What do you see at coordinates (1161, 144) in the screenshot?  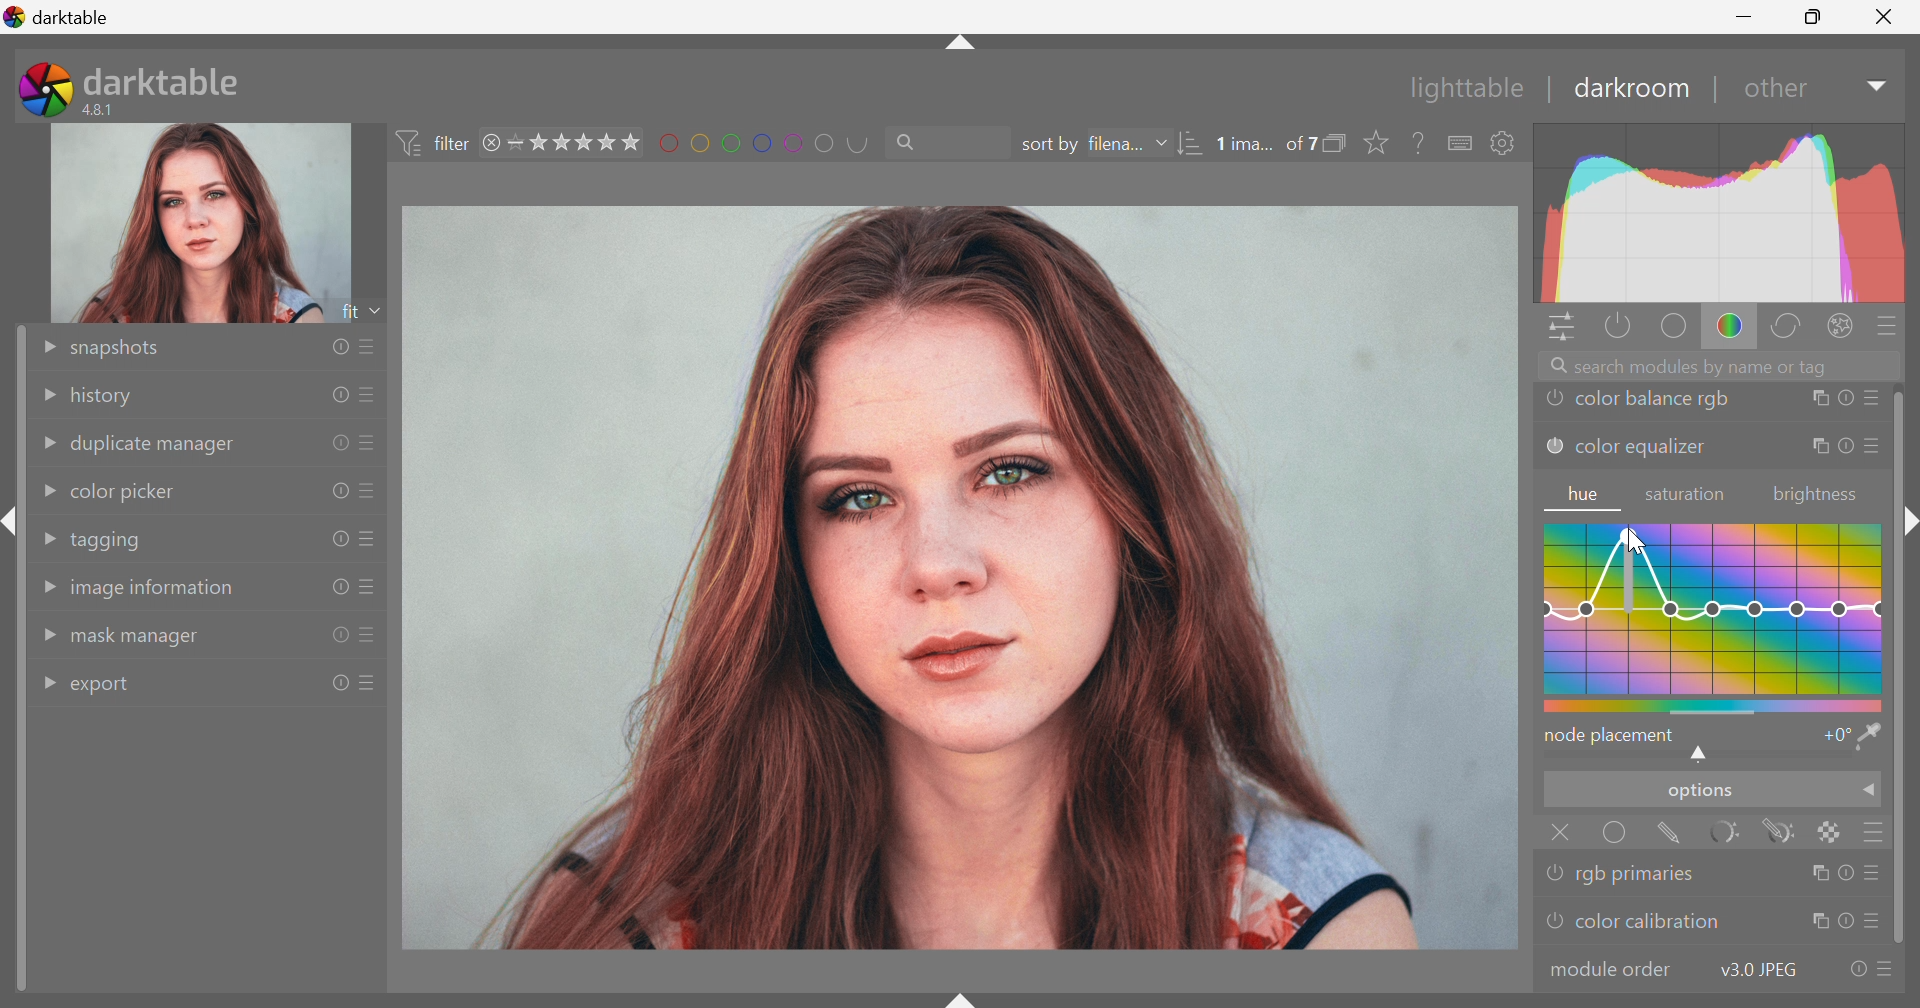 I see `Drop Down` at bounding box center [1161, 144].